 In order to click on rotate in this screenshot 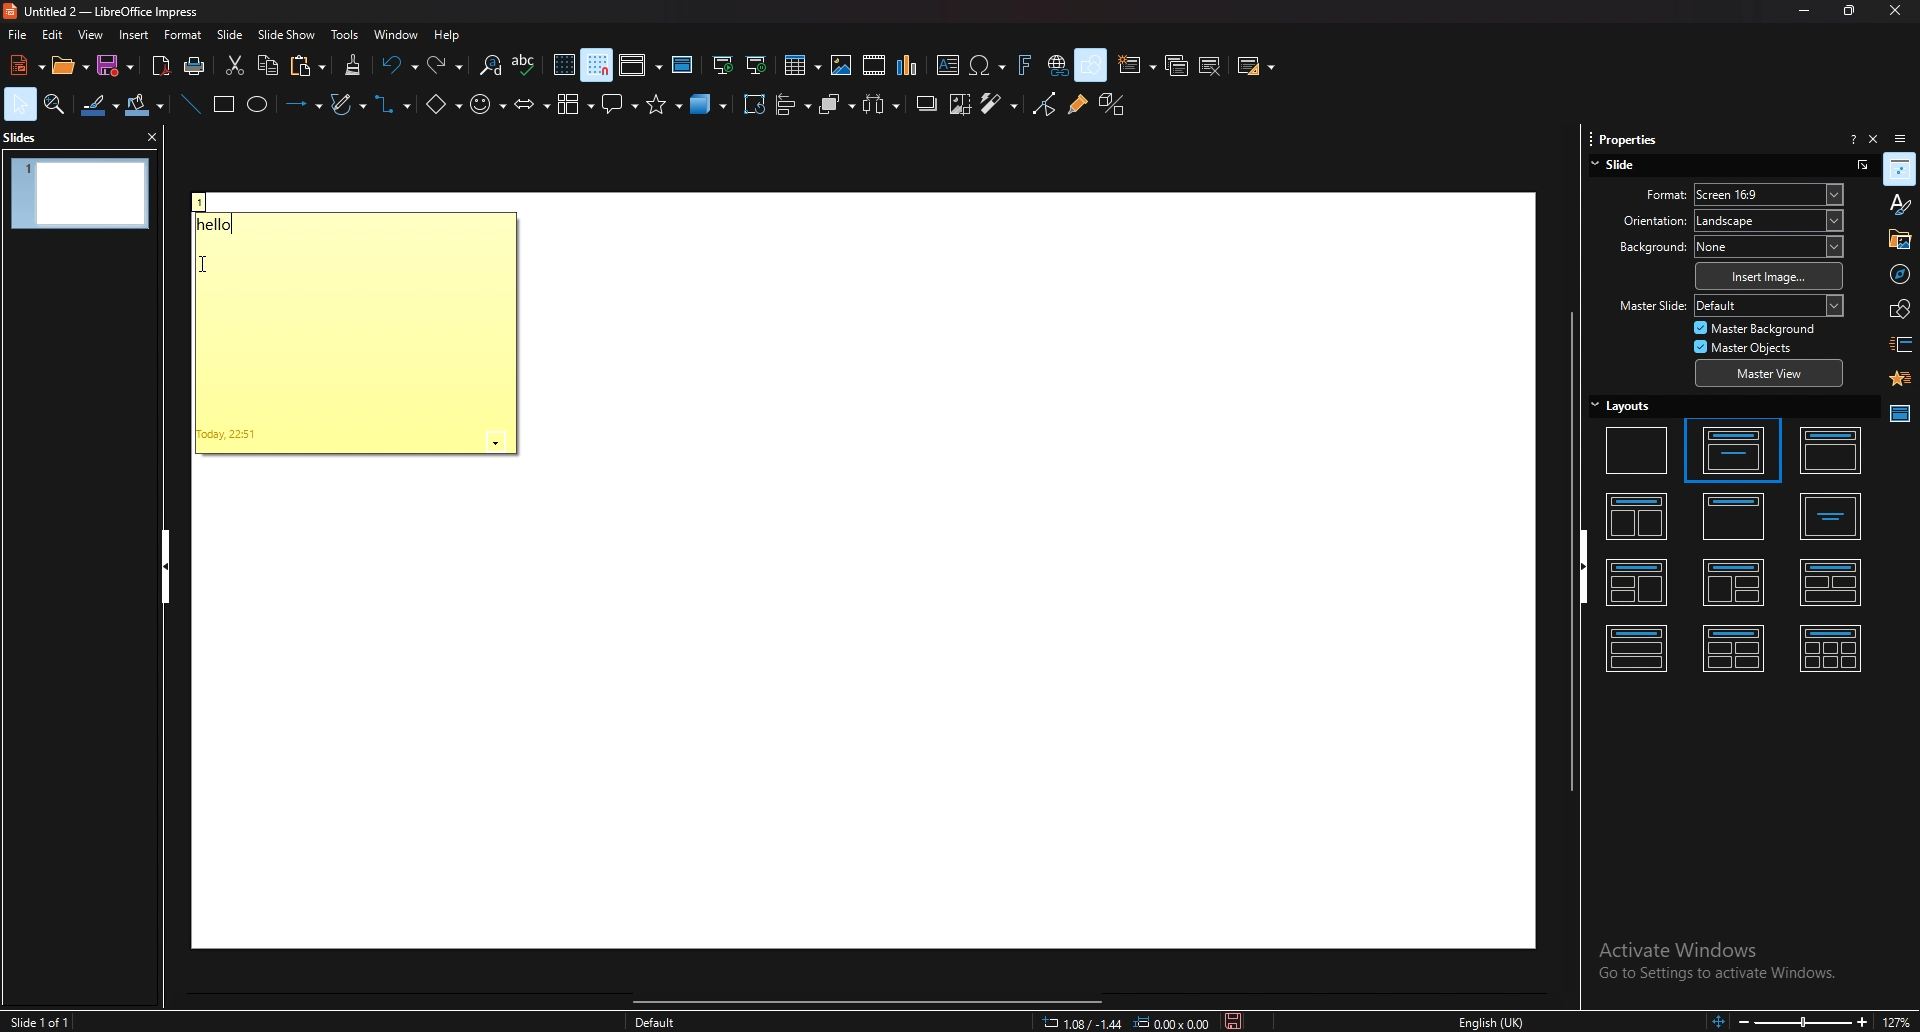, I will do `click(754, 105)`.